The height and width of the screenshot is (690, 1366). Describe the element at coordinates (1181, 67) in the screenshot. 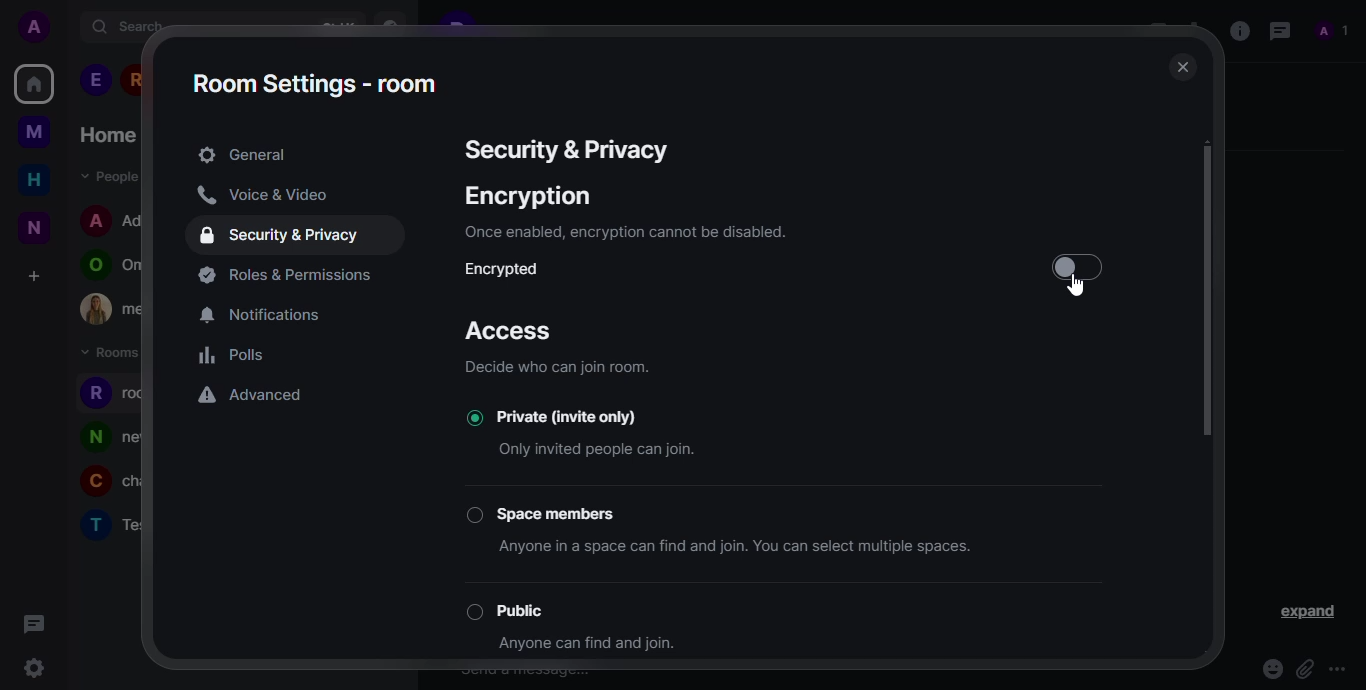

I see `close` at that location.